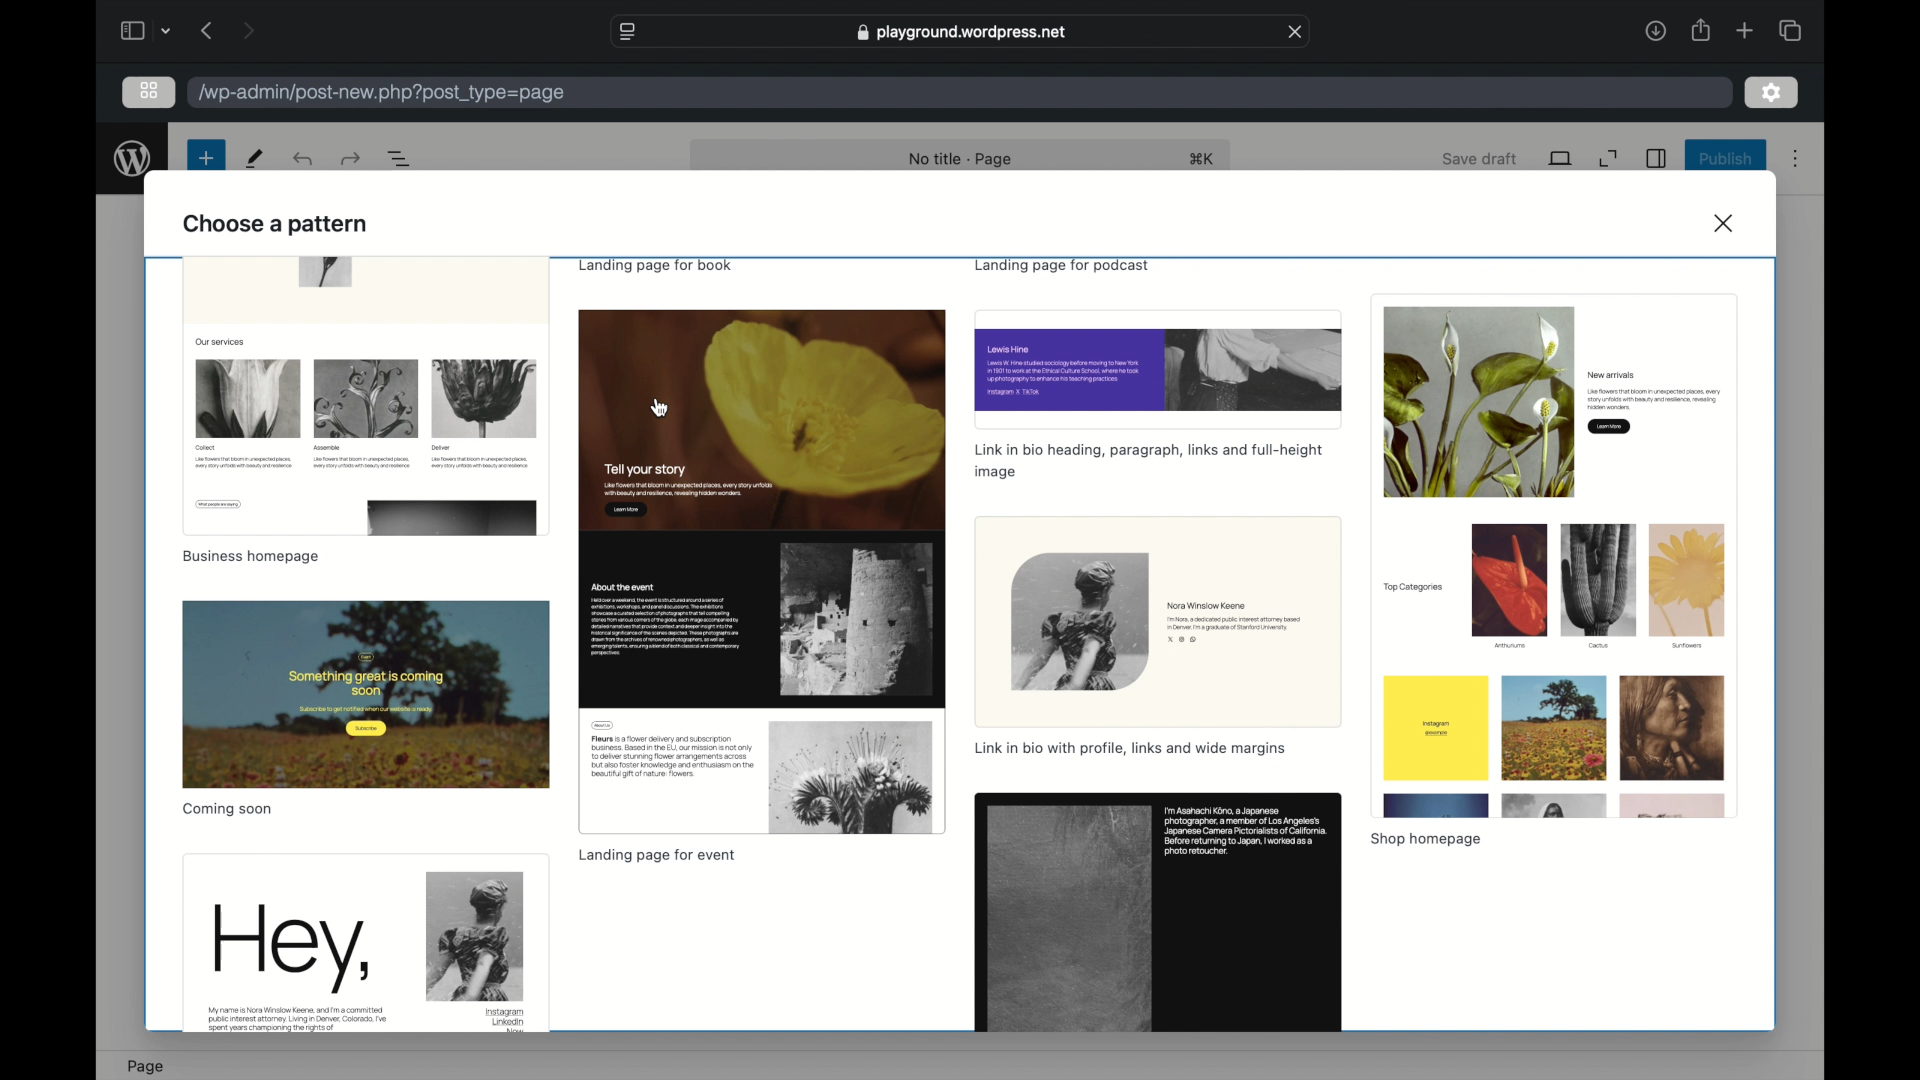  I want to click on show tab overview, so click(1790, 29).